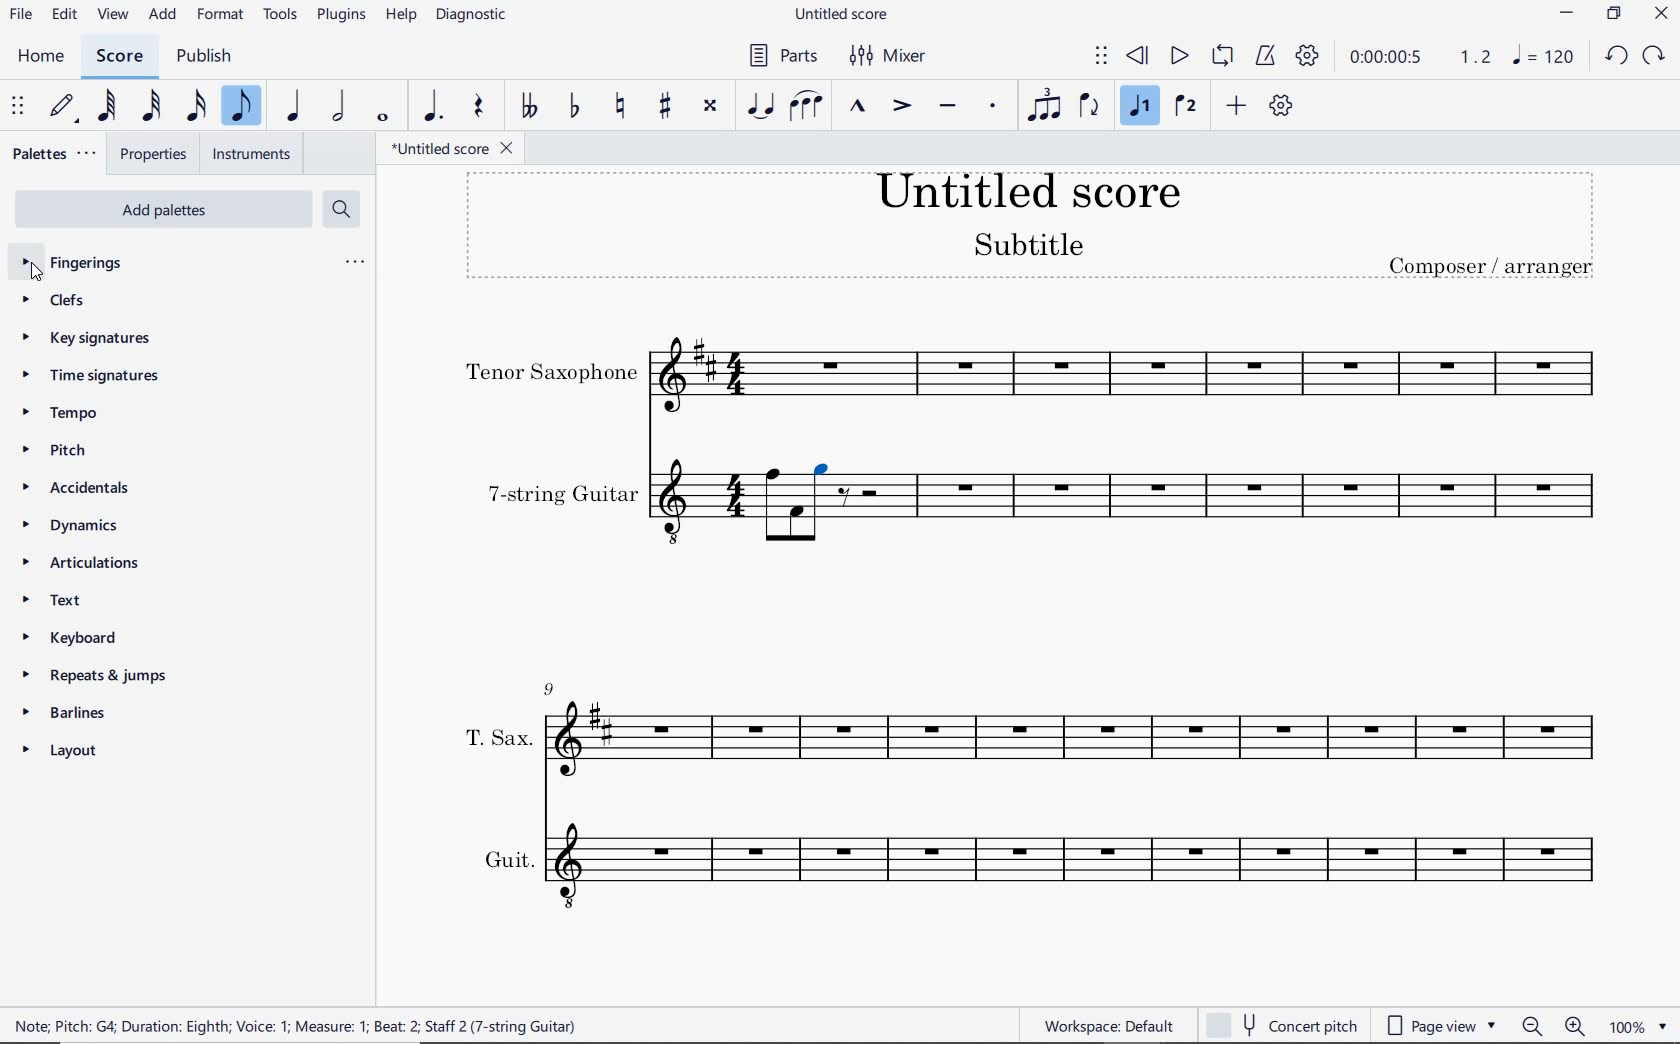 The image size is (1680, 1044). What do you see at coordinates (1641, 1025) in the screenshot?
I see `ZOOM FACTOR` at bounding box center [1641, 1025].